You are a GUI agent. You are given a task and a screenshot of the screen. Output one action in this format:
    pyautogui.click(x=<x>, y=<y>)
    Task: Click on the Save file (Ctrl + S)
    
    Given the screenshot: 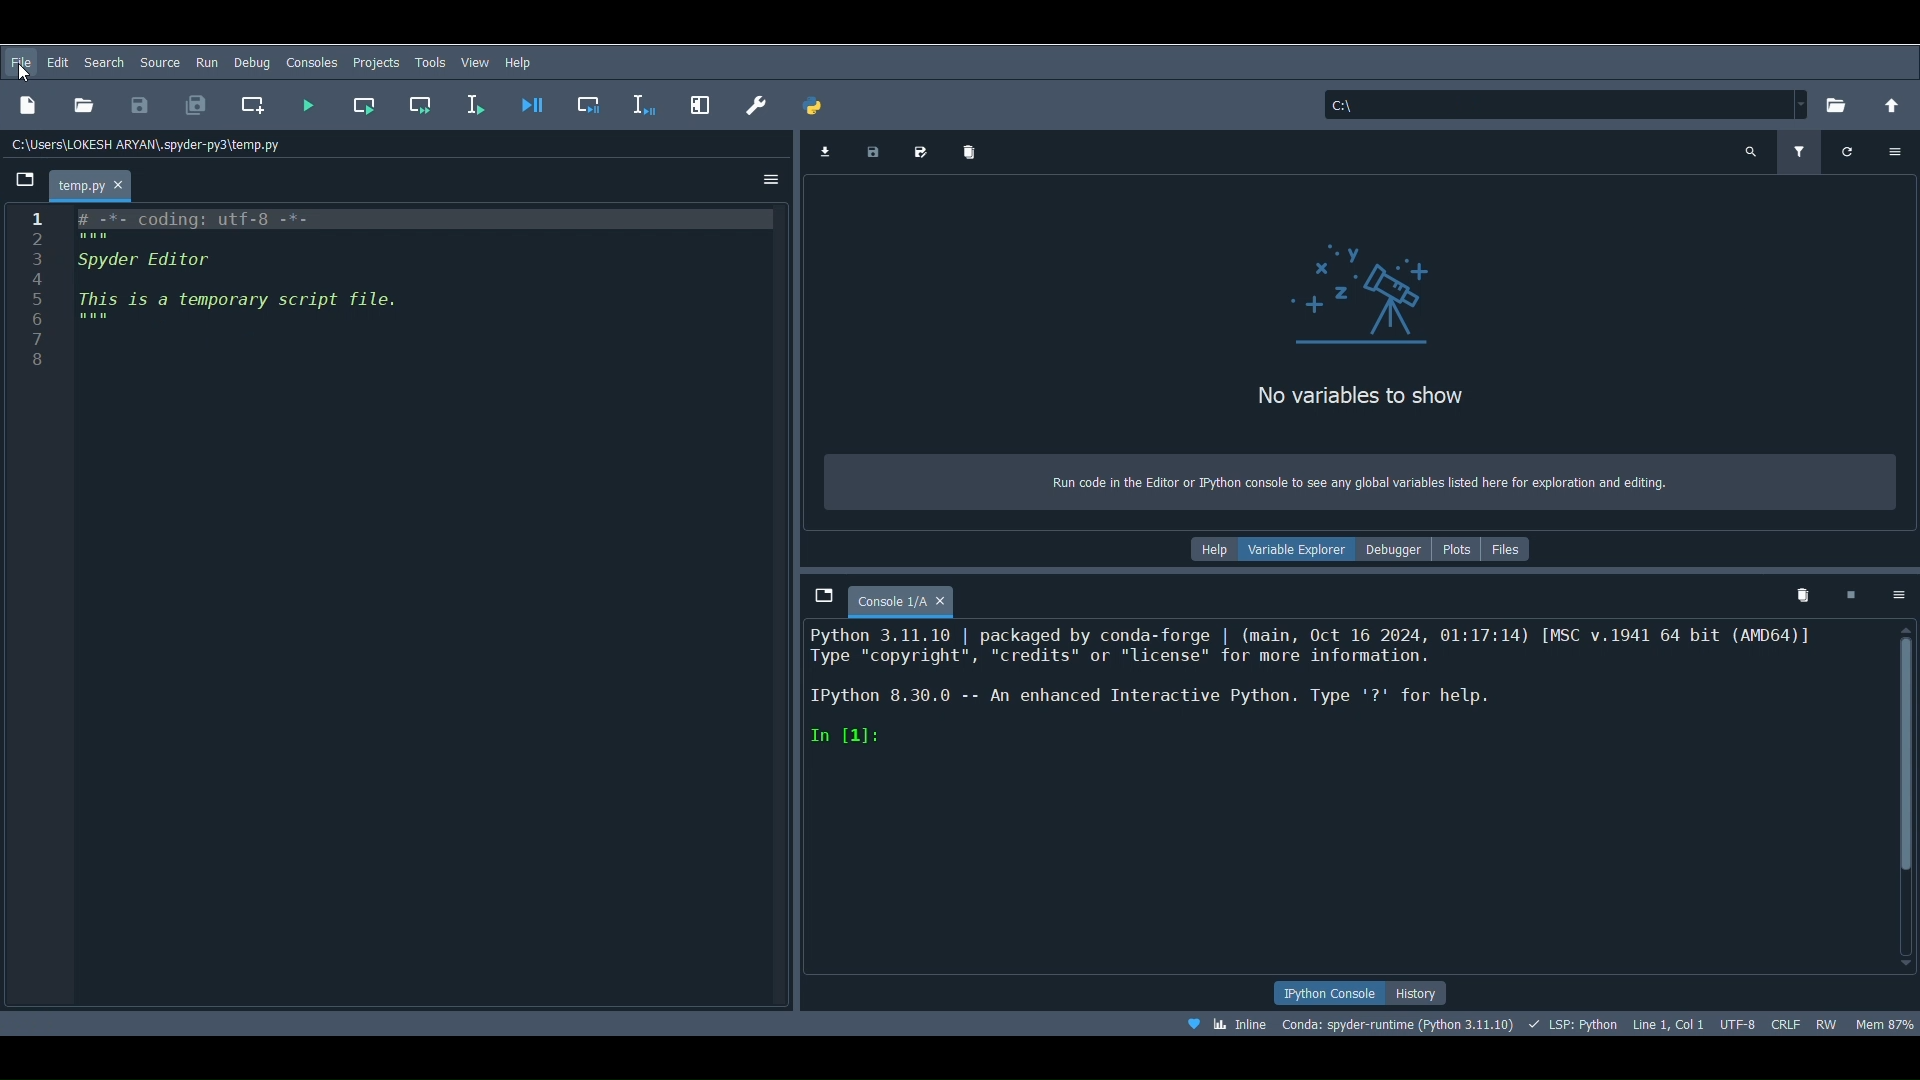 What is the action you would take?
    pyautogui.click(x=142, y=103)
    